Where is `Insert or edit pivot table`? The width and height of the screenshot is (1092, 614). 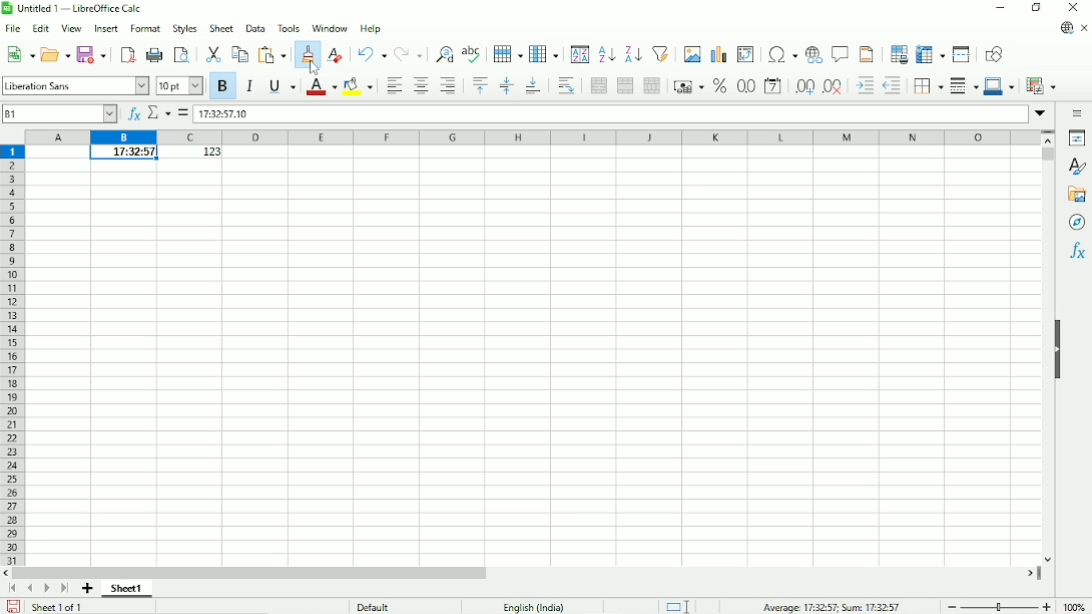 Insert or edit pivot table is located at coordinates (745, 55).